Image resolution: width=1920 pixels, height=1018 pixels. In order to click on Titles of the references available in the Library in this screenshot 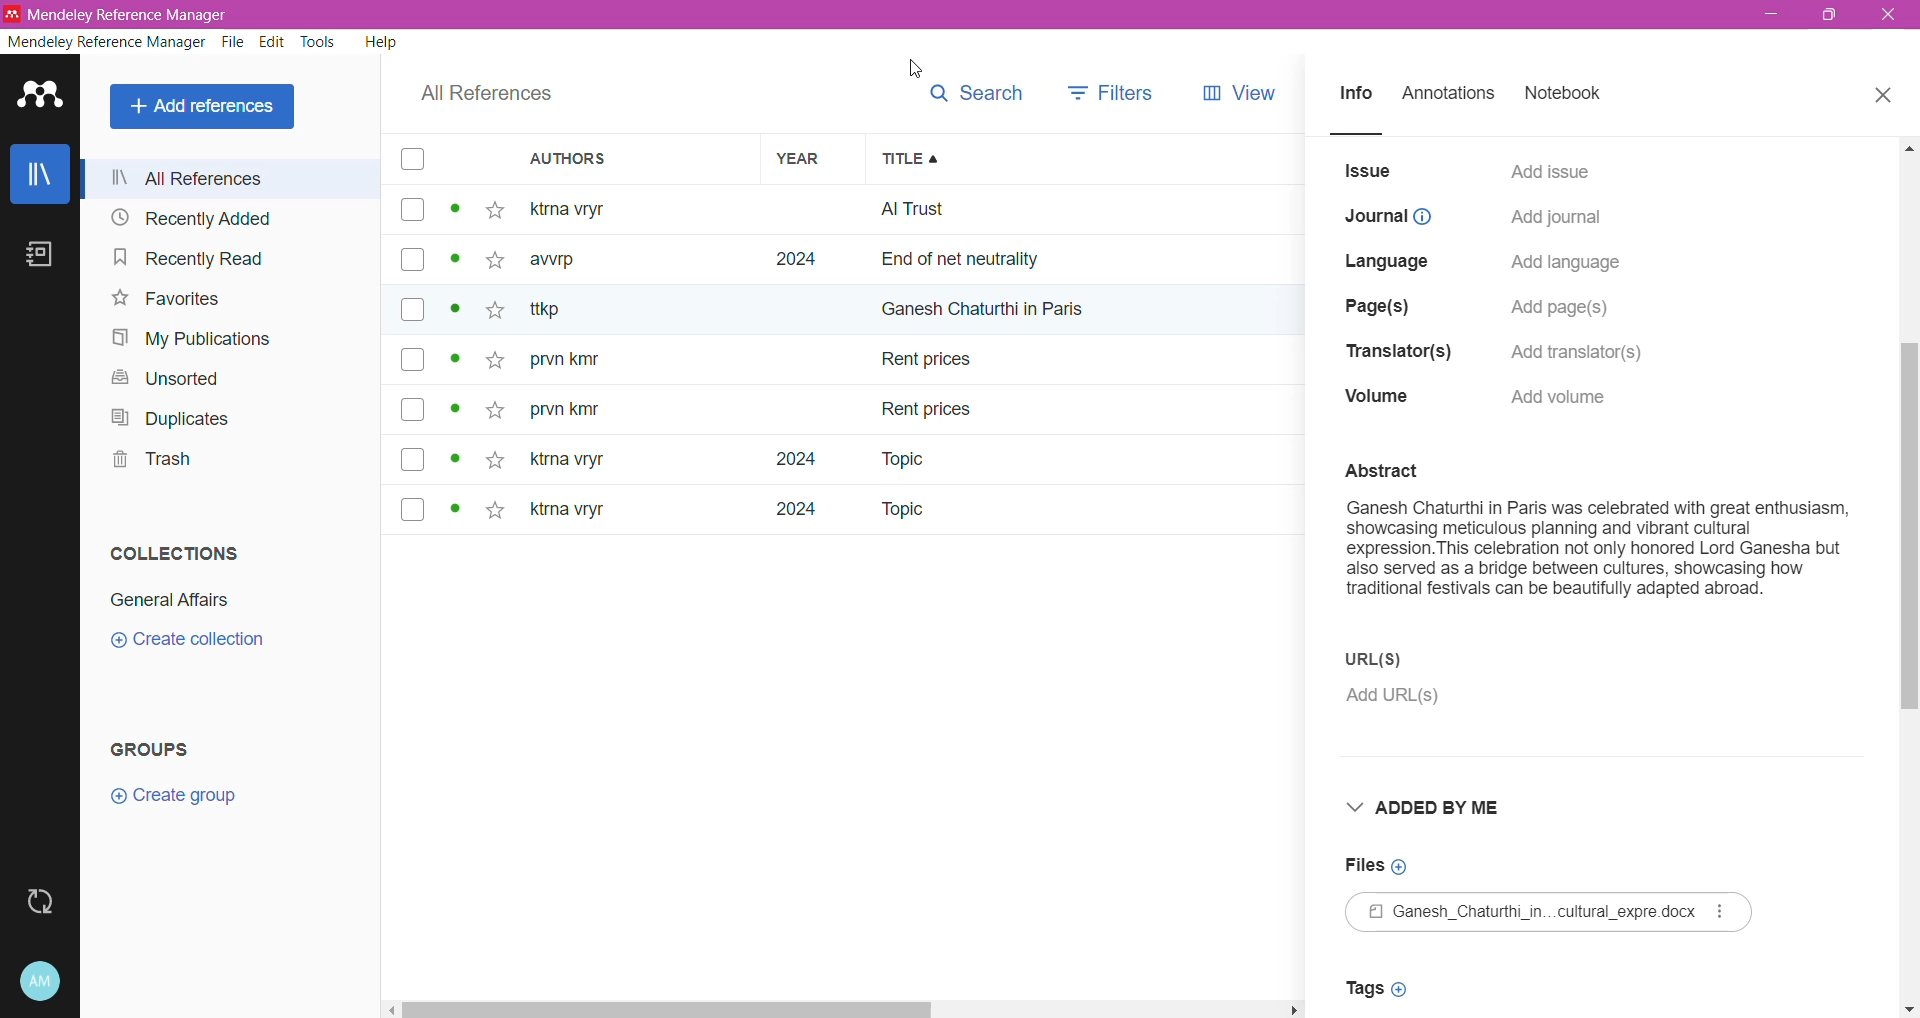, I will do `click(1086, 360)`.